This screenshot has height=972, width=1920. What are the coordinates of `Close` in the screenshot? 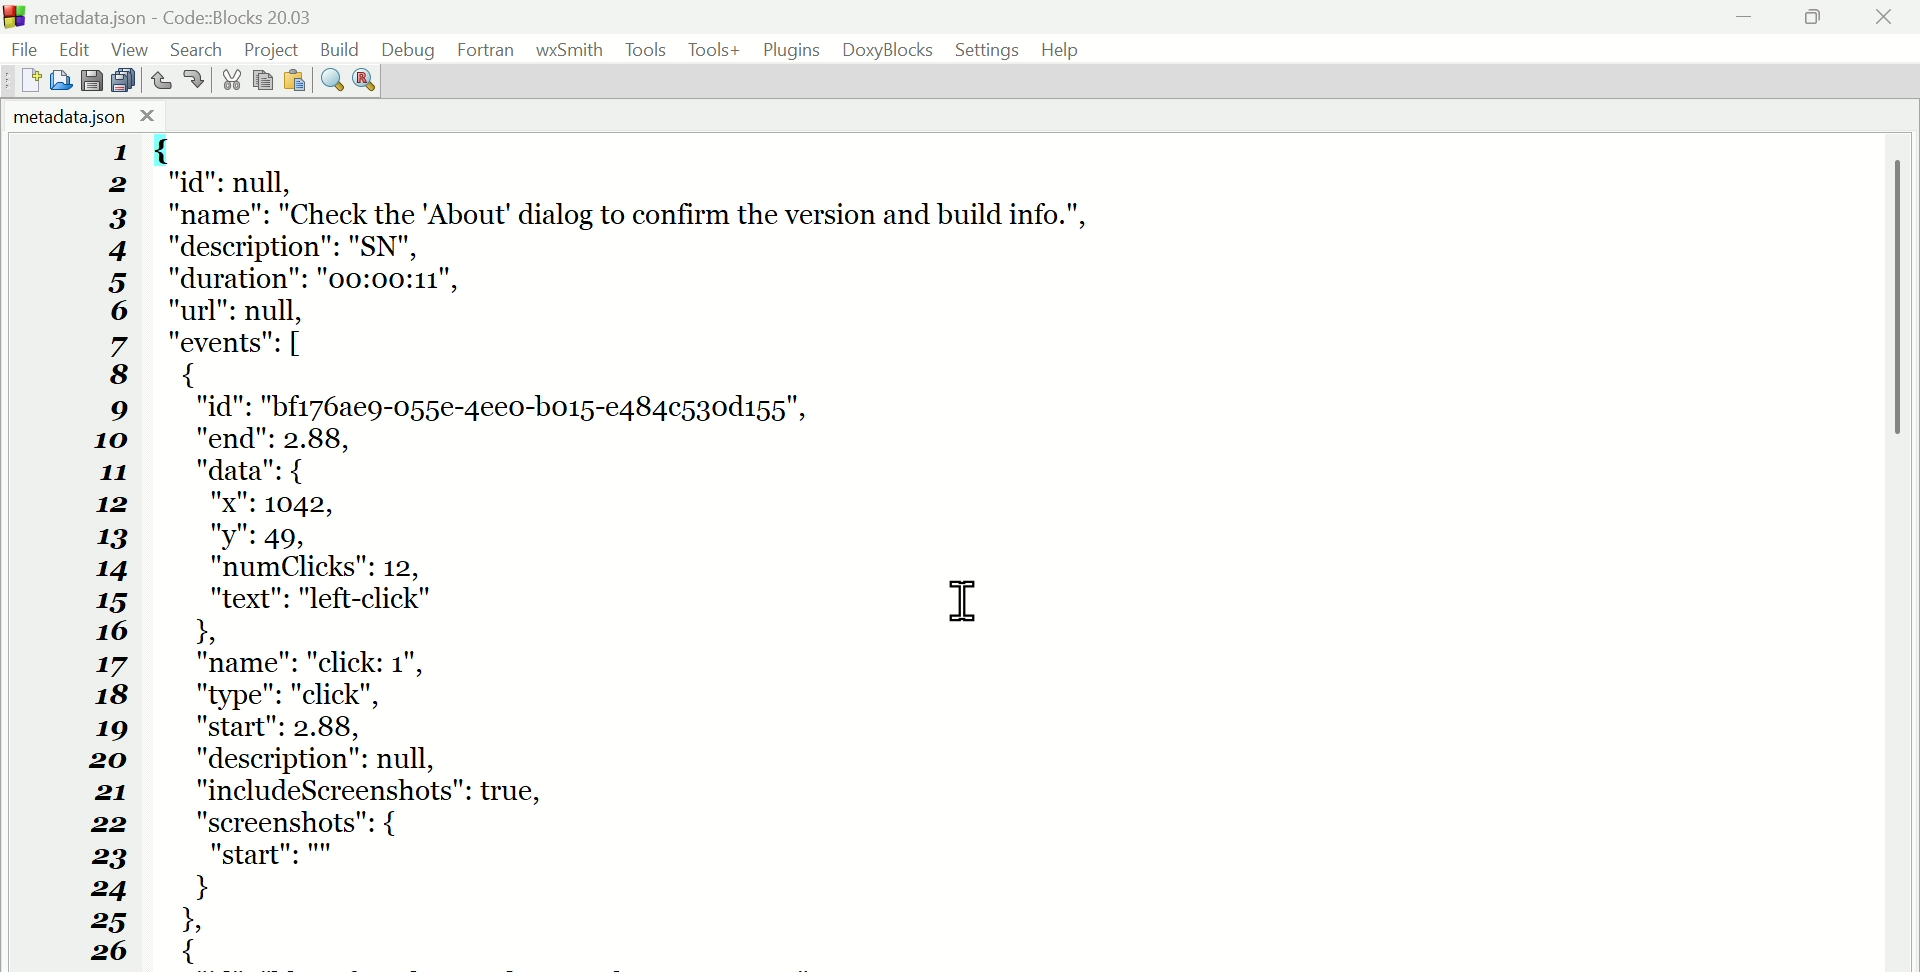 It's located at (1885, 18).